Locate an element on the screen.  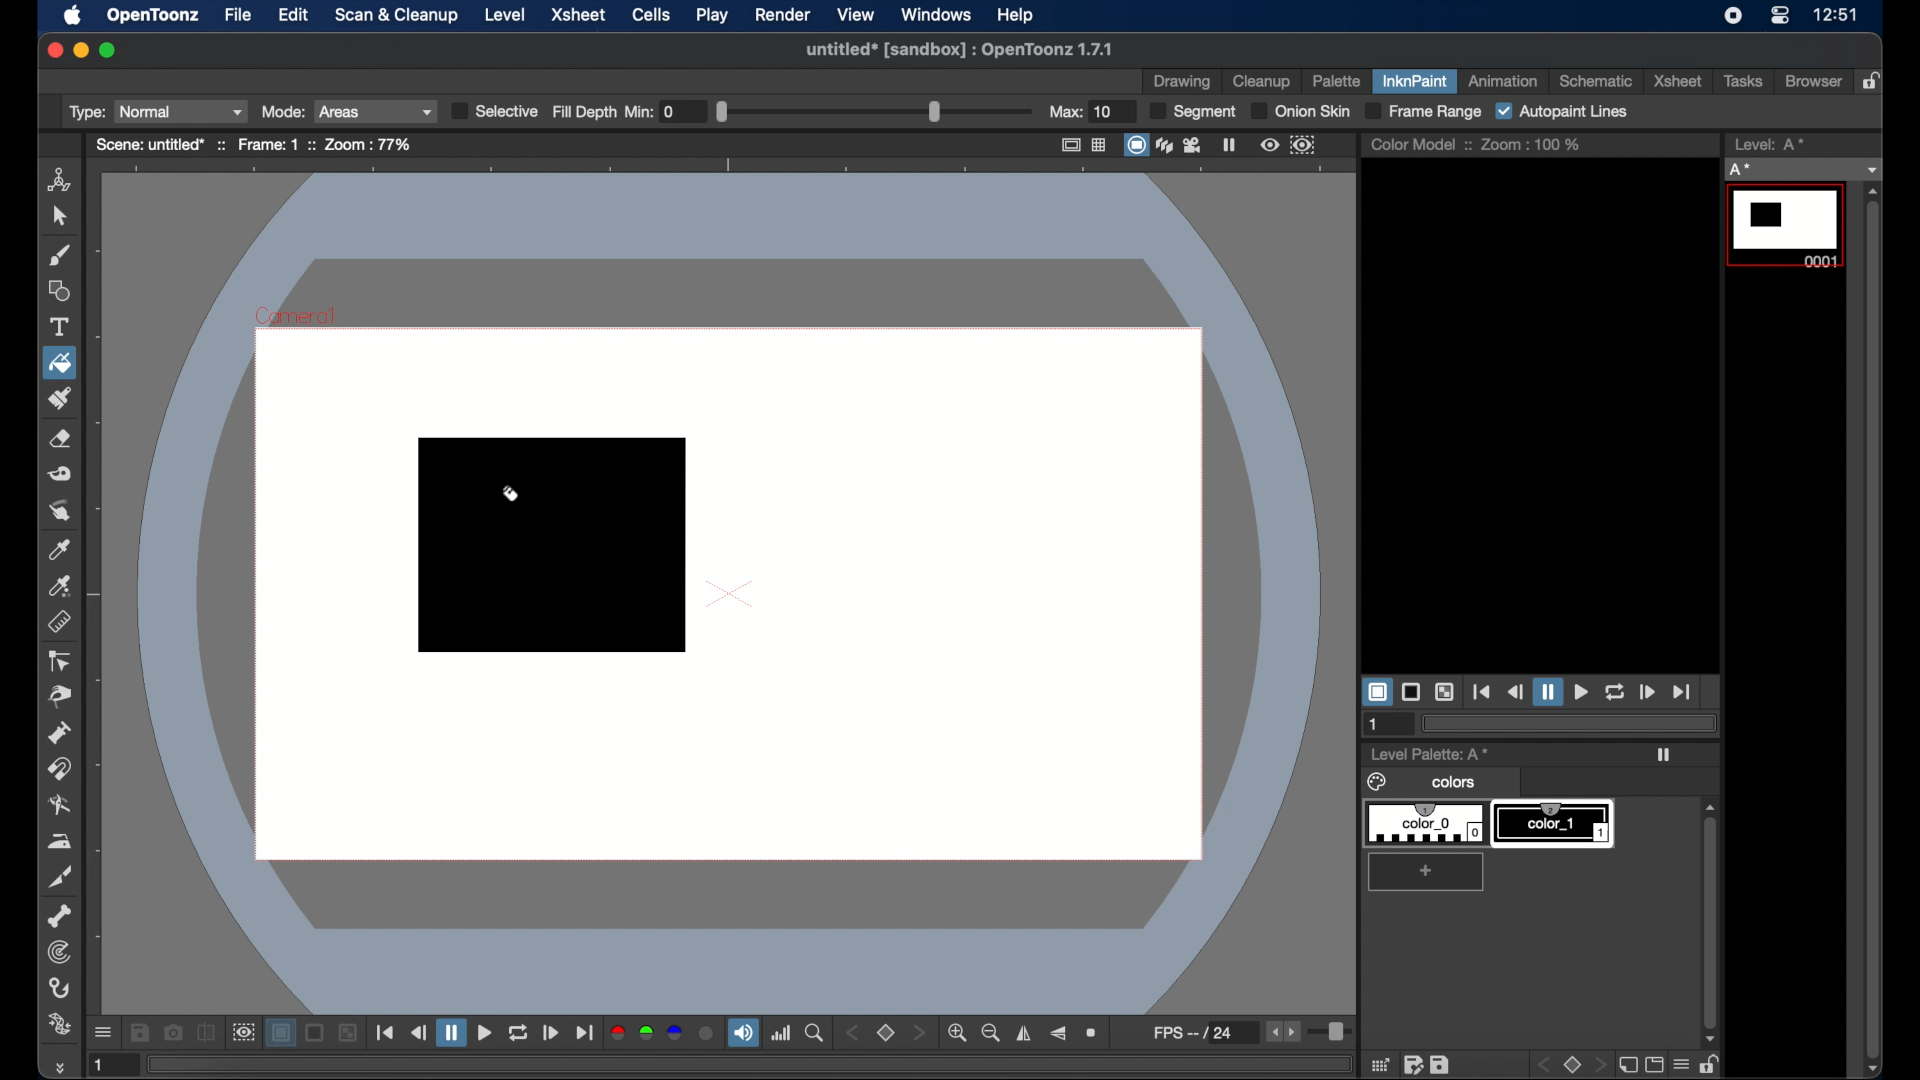
edit is located at coordinates (1414, 1064).